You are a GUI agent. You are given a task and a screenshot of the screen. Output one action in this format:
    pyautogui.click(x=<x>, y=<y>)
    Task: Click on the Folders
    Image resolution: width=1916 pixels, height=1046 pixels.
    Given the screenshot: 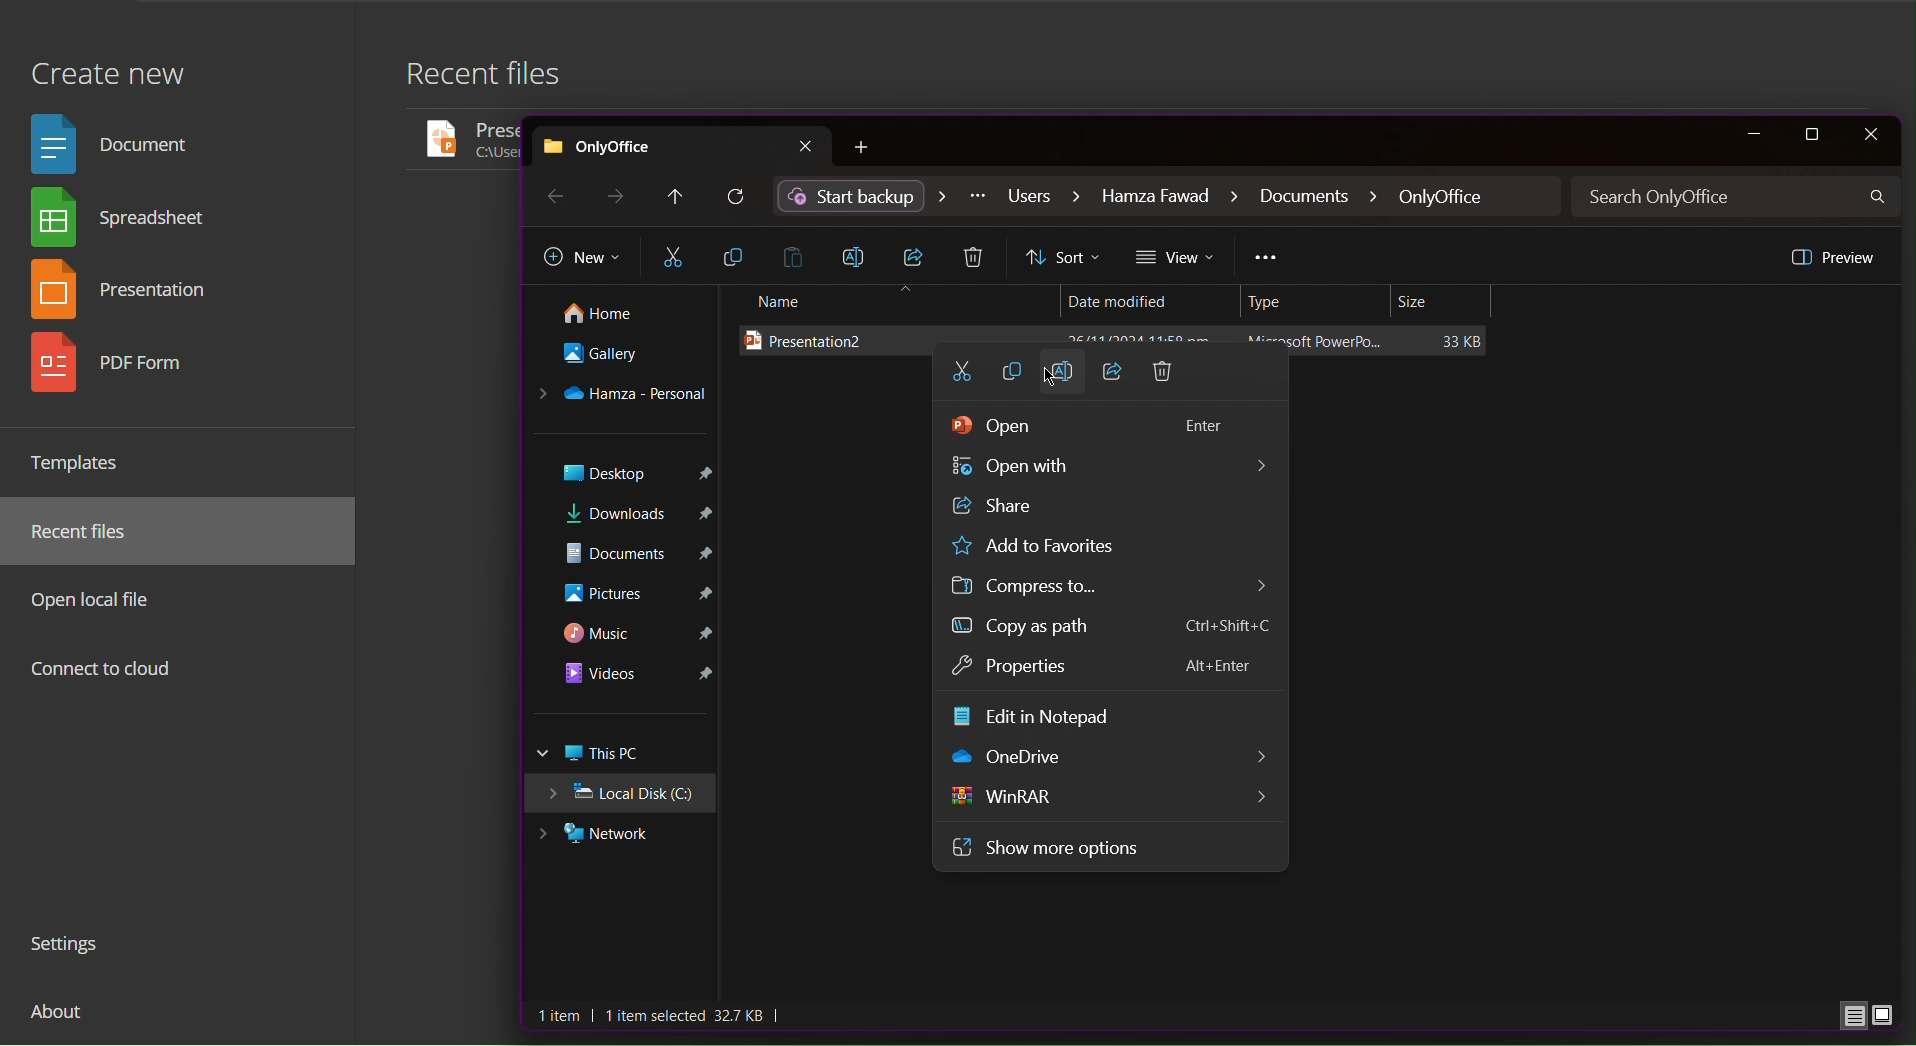 What is the action you would take?
    pyautogui.click(x=624, y=584)
    